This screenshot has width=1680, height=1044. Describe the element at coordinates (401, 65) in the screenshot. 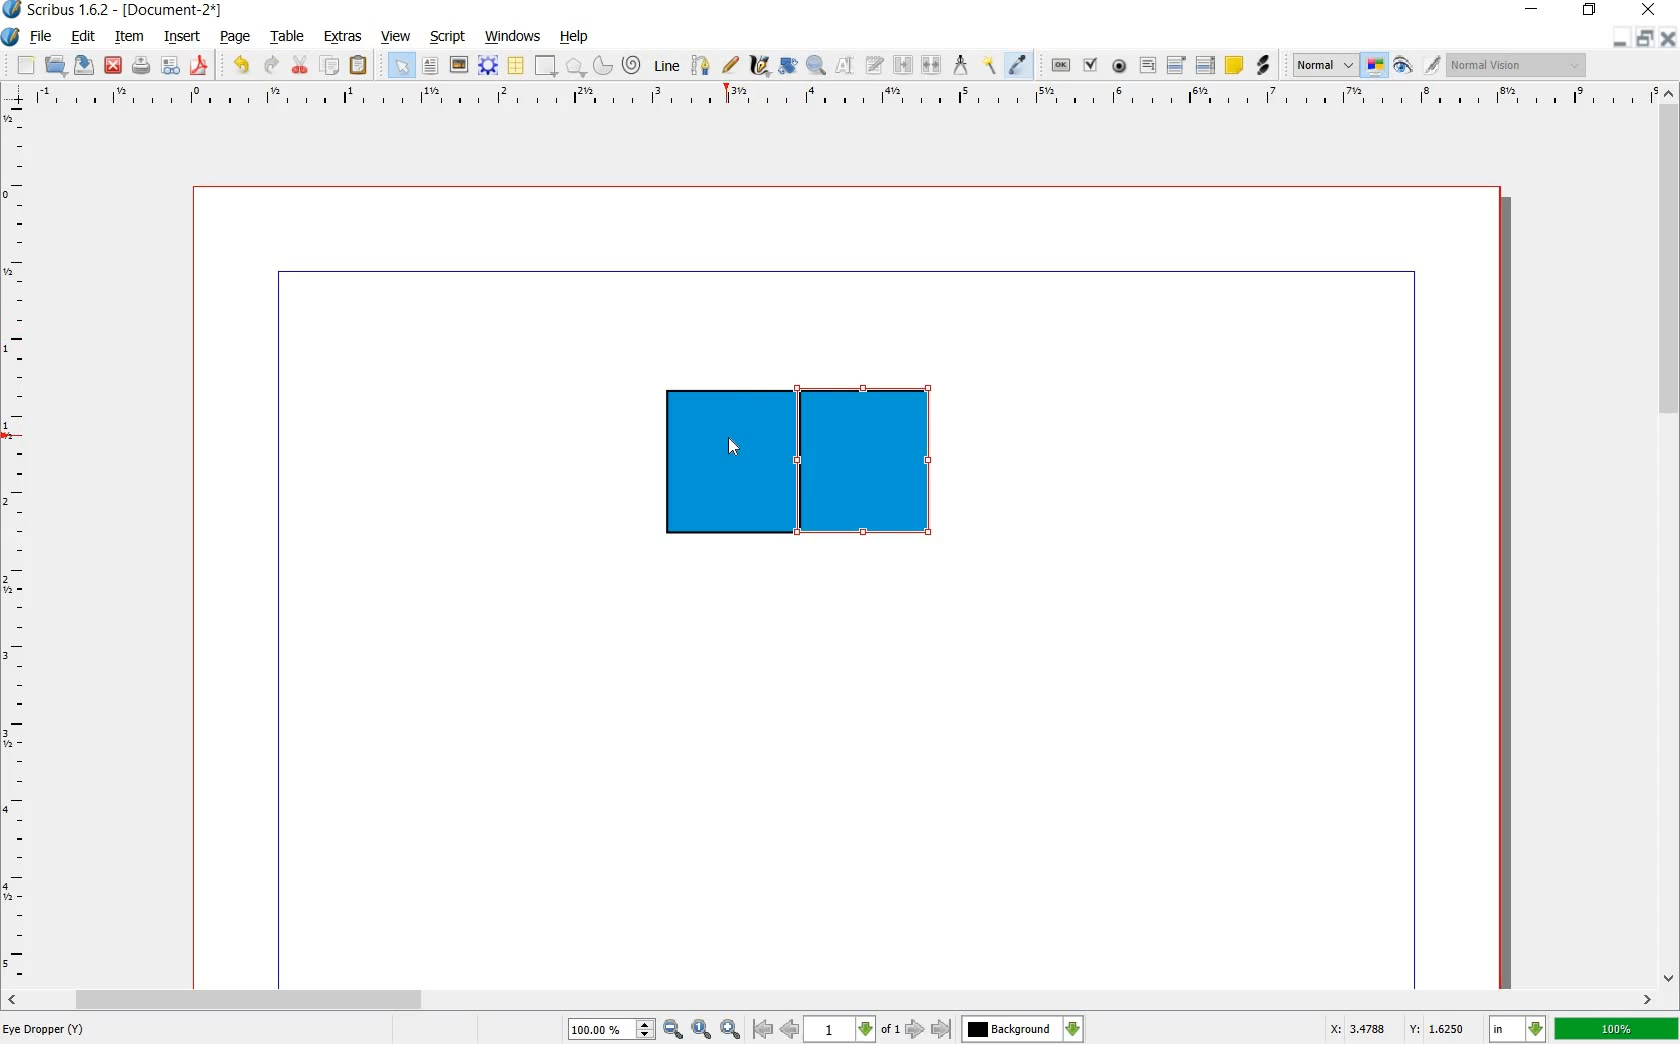

I see `text frame` at that location.